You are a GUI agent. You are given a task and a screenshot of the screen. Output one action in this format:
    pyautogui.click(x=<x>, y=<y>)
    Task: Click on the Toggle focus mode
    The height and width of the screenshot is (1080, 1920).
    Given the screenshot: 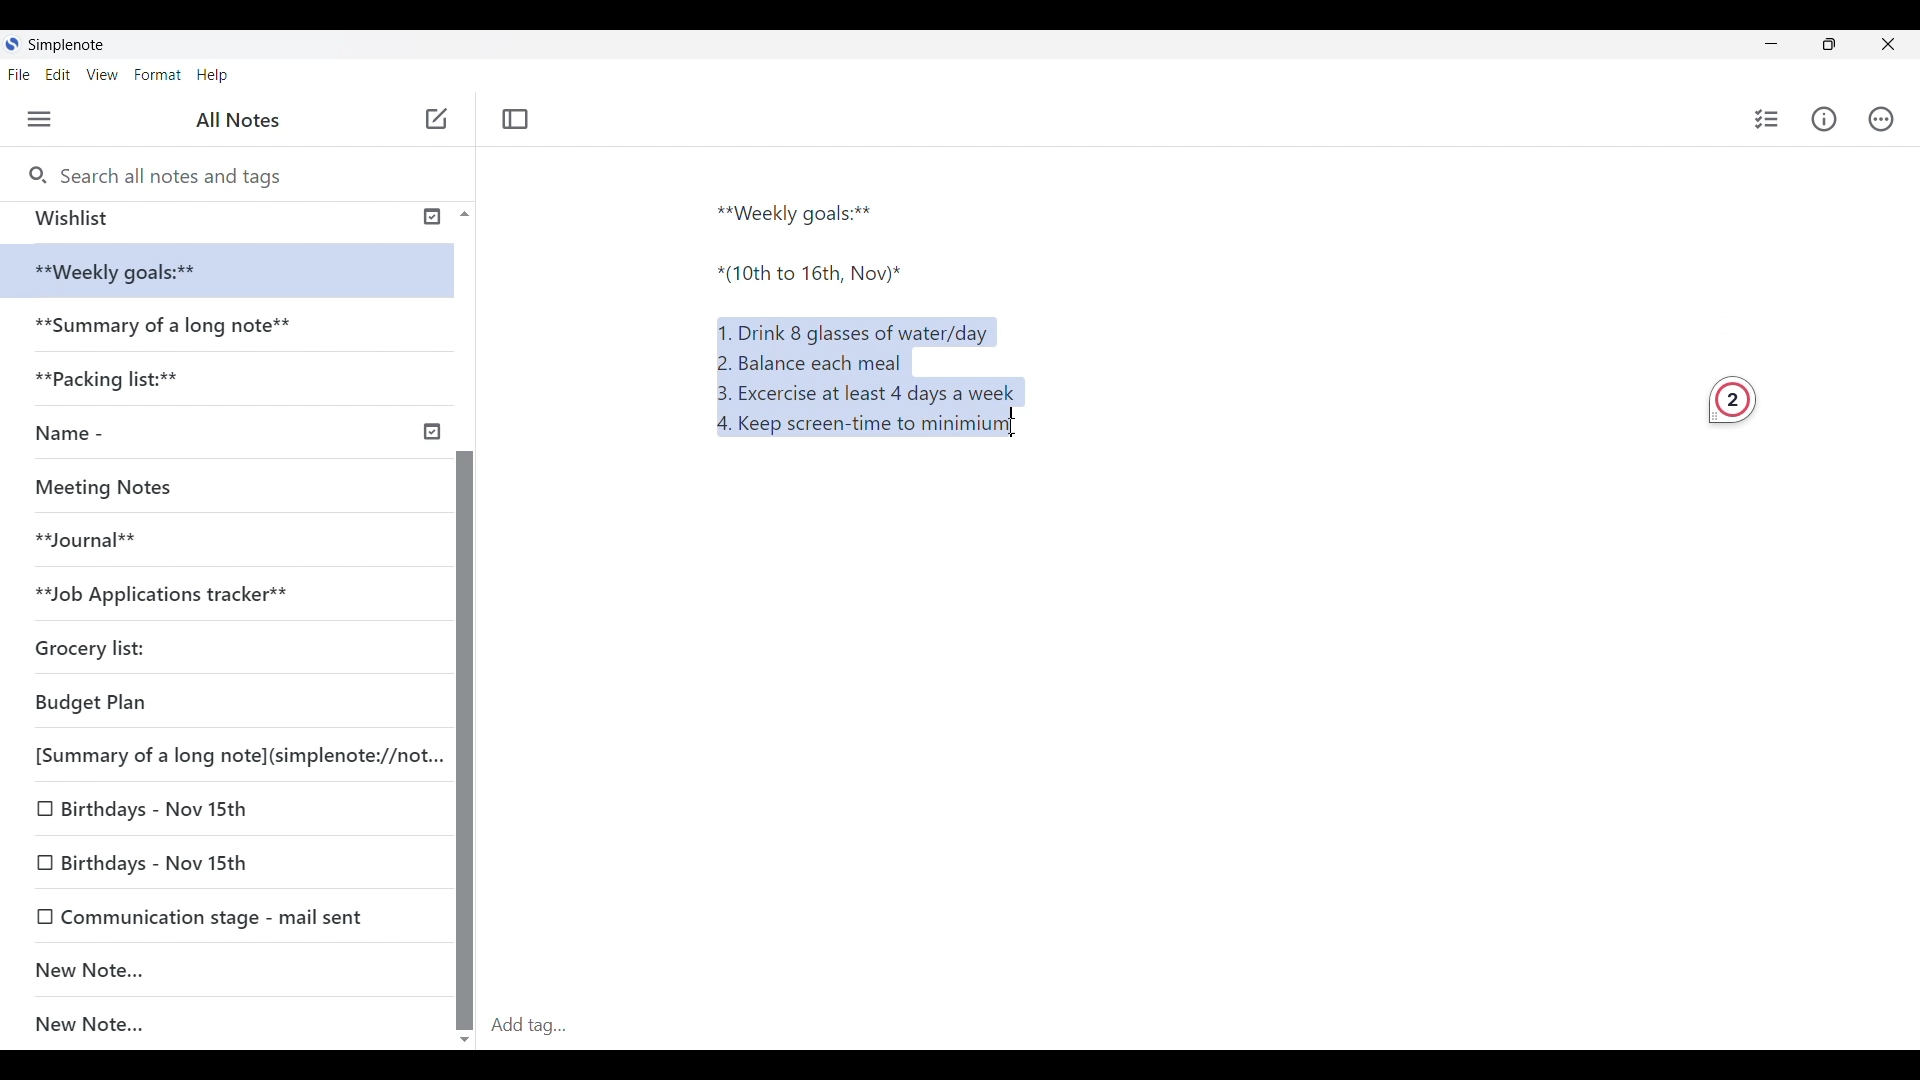 What is the action you would take?
    pyautogui.click(x=518, y=118)
    